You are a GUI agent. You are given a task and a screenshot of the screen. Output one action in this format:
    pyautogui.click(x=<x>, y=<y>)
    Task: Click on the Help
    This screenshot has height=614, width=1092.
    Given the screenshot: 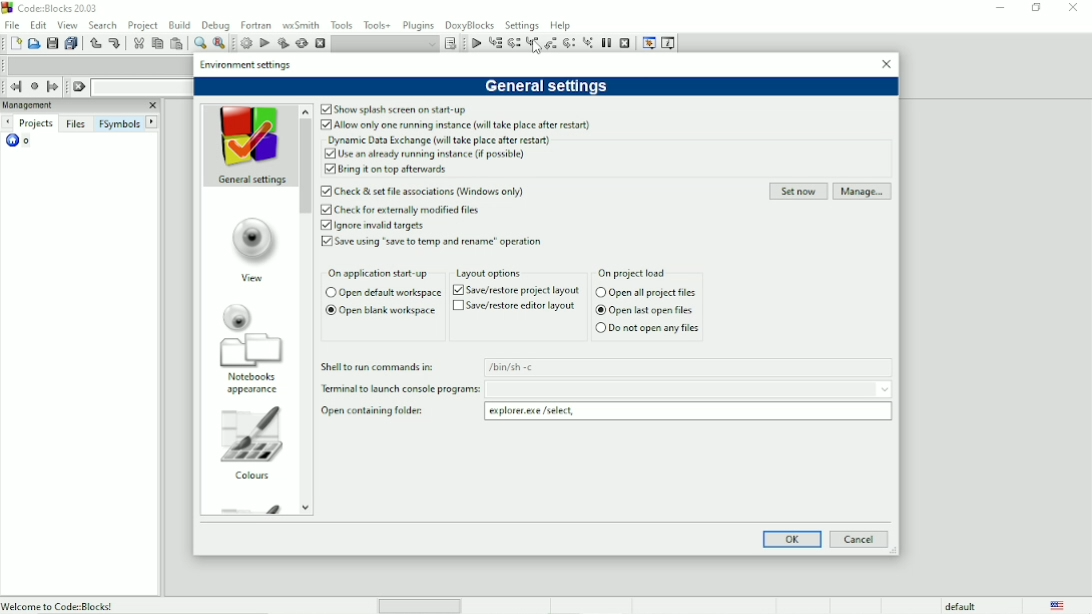 What is the action you would take?
    pyautogui.click(x=560, y=25)
    